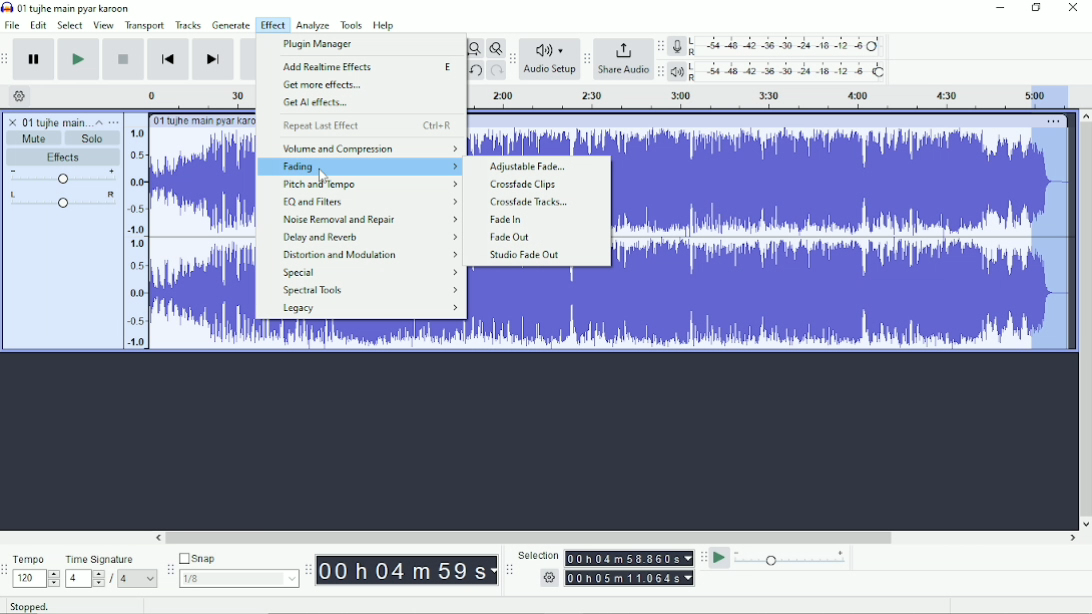 The width and height of the screenshot is (1092, 614). I want to click on 01 tujhe main pyar karoon, so click(203, 121).